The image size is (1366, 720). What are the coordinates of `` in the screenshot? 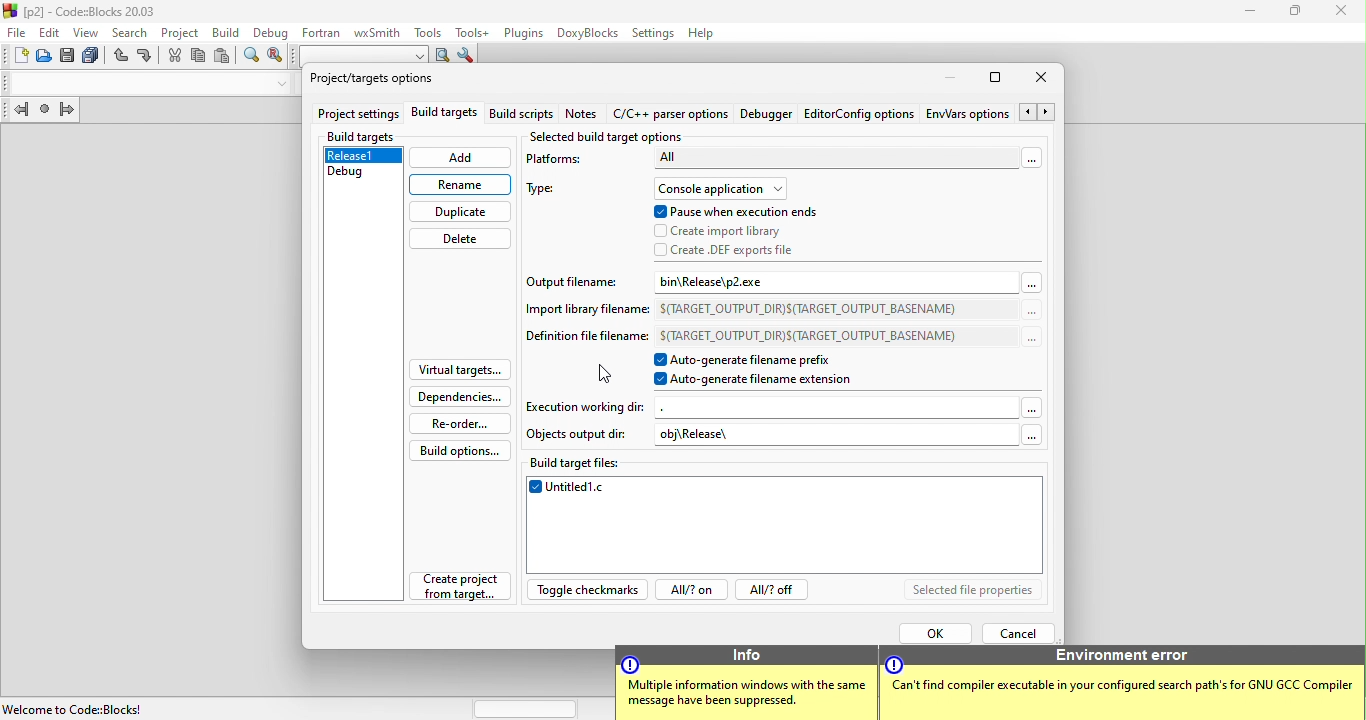 It's located at (632, 663).